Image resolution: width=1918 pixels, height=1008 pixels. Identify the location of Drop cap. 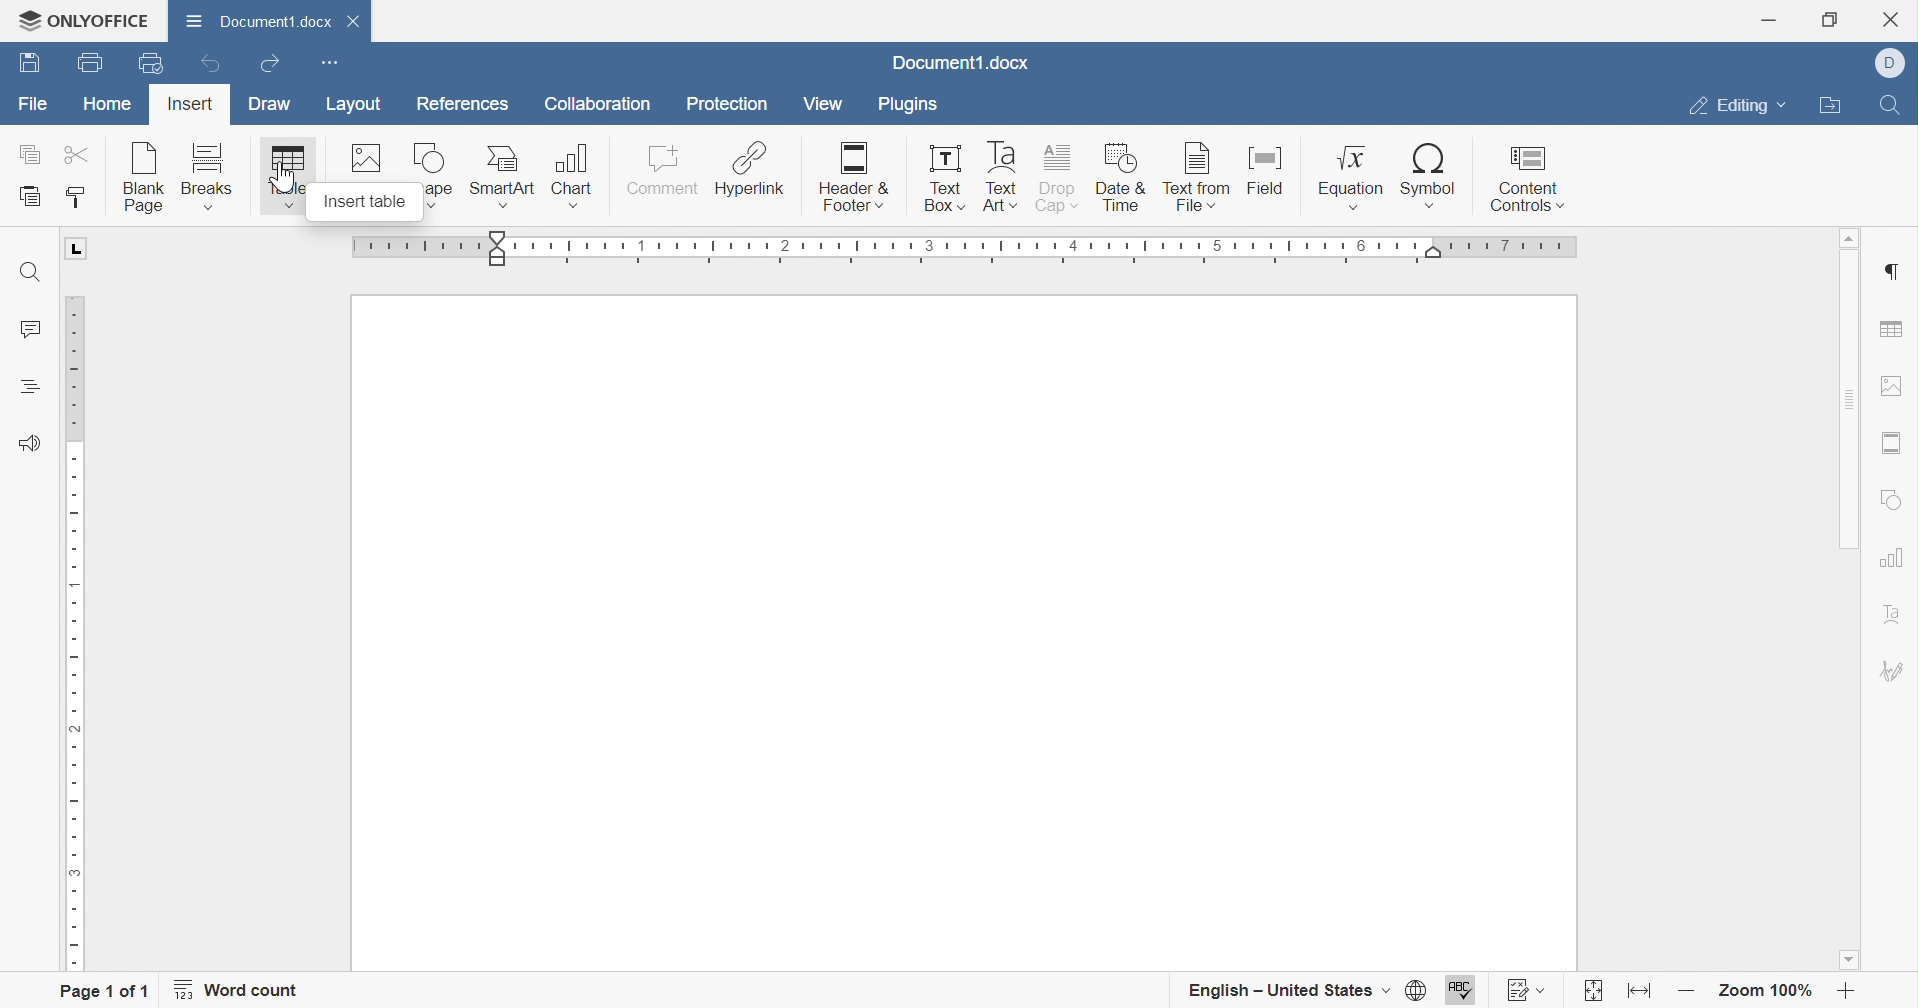
(1062, 181).